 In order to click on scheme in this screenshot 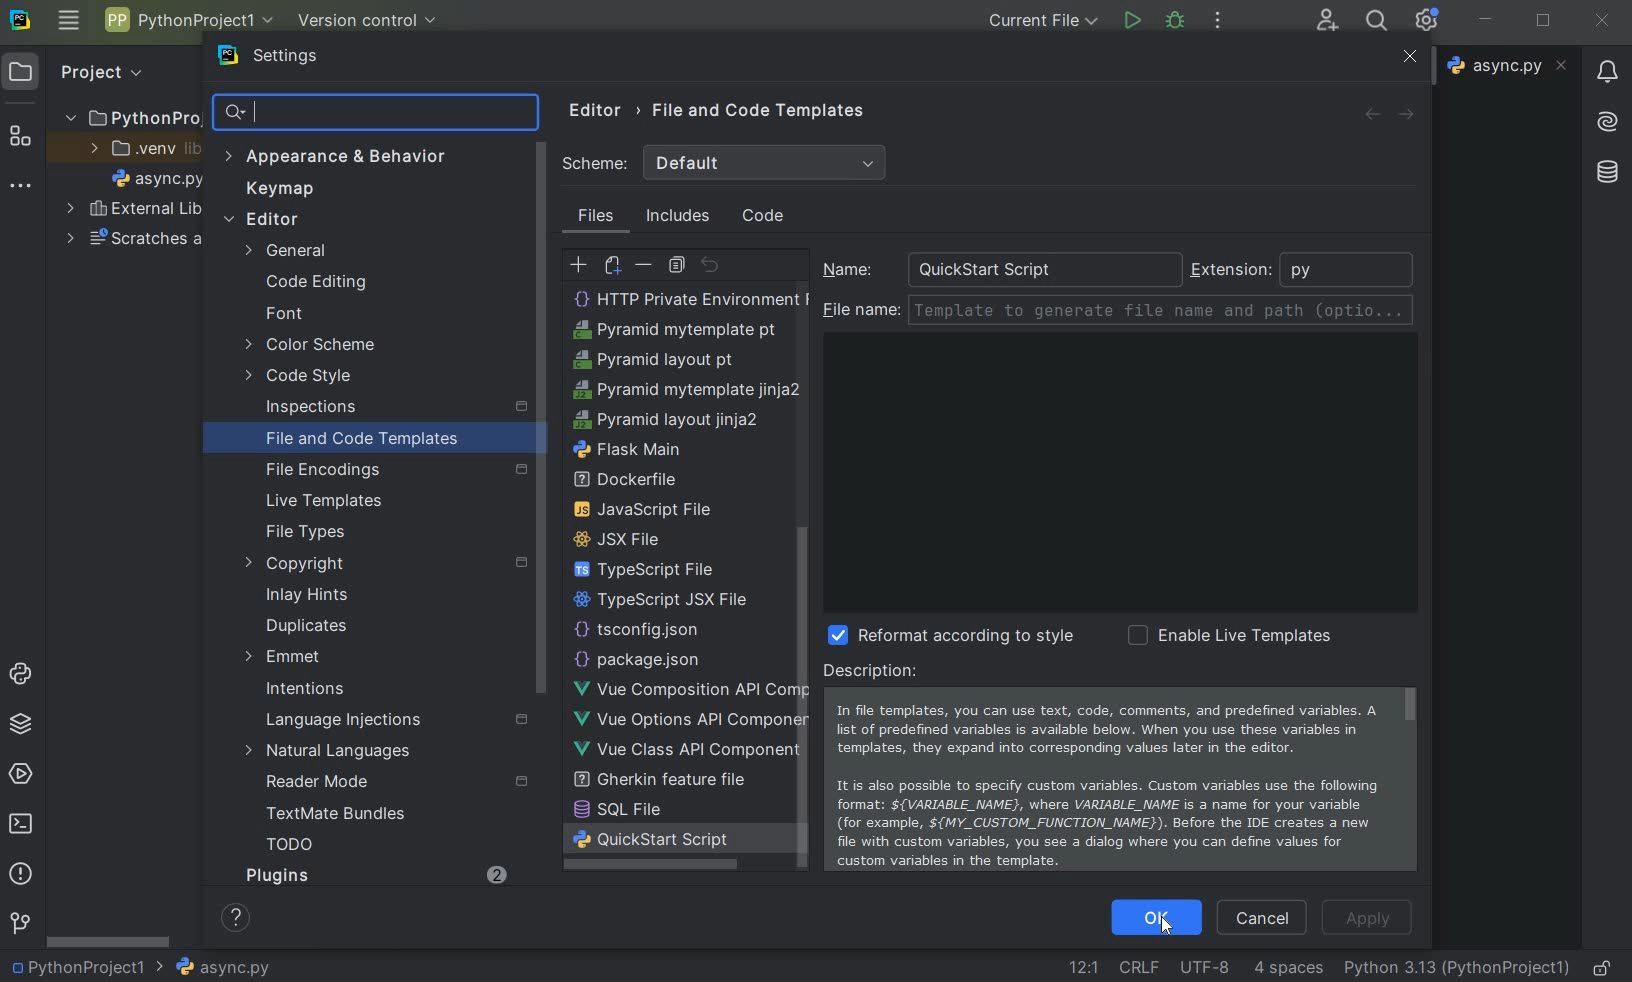, I will do `click(722, 163)`.